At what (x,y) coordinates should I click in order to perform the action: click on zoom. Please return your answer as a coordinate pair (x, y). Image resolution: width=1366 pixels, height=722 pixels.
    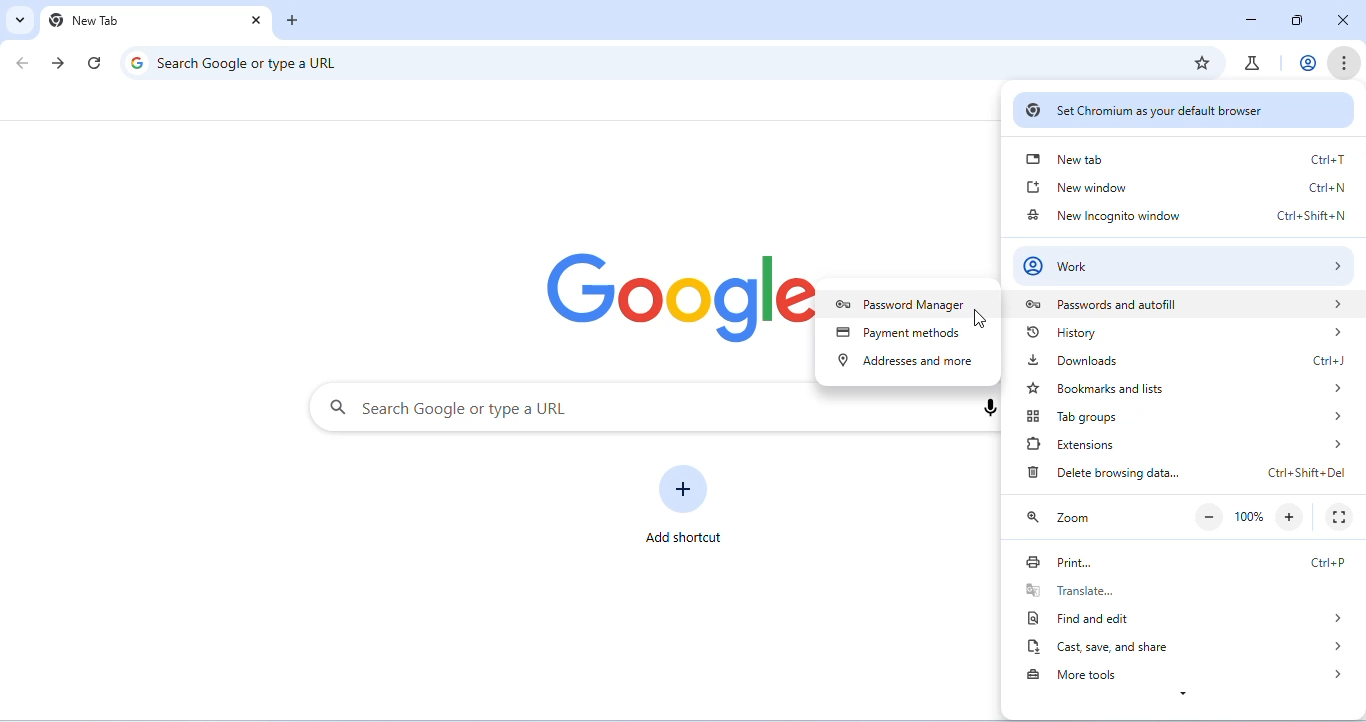
    Looking at the image, I should click on (1182, 515).